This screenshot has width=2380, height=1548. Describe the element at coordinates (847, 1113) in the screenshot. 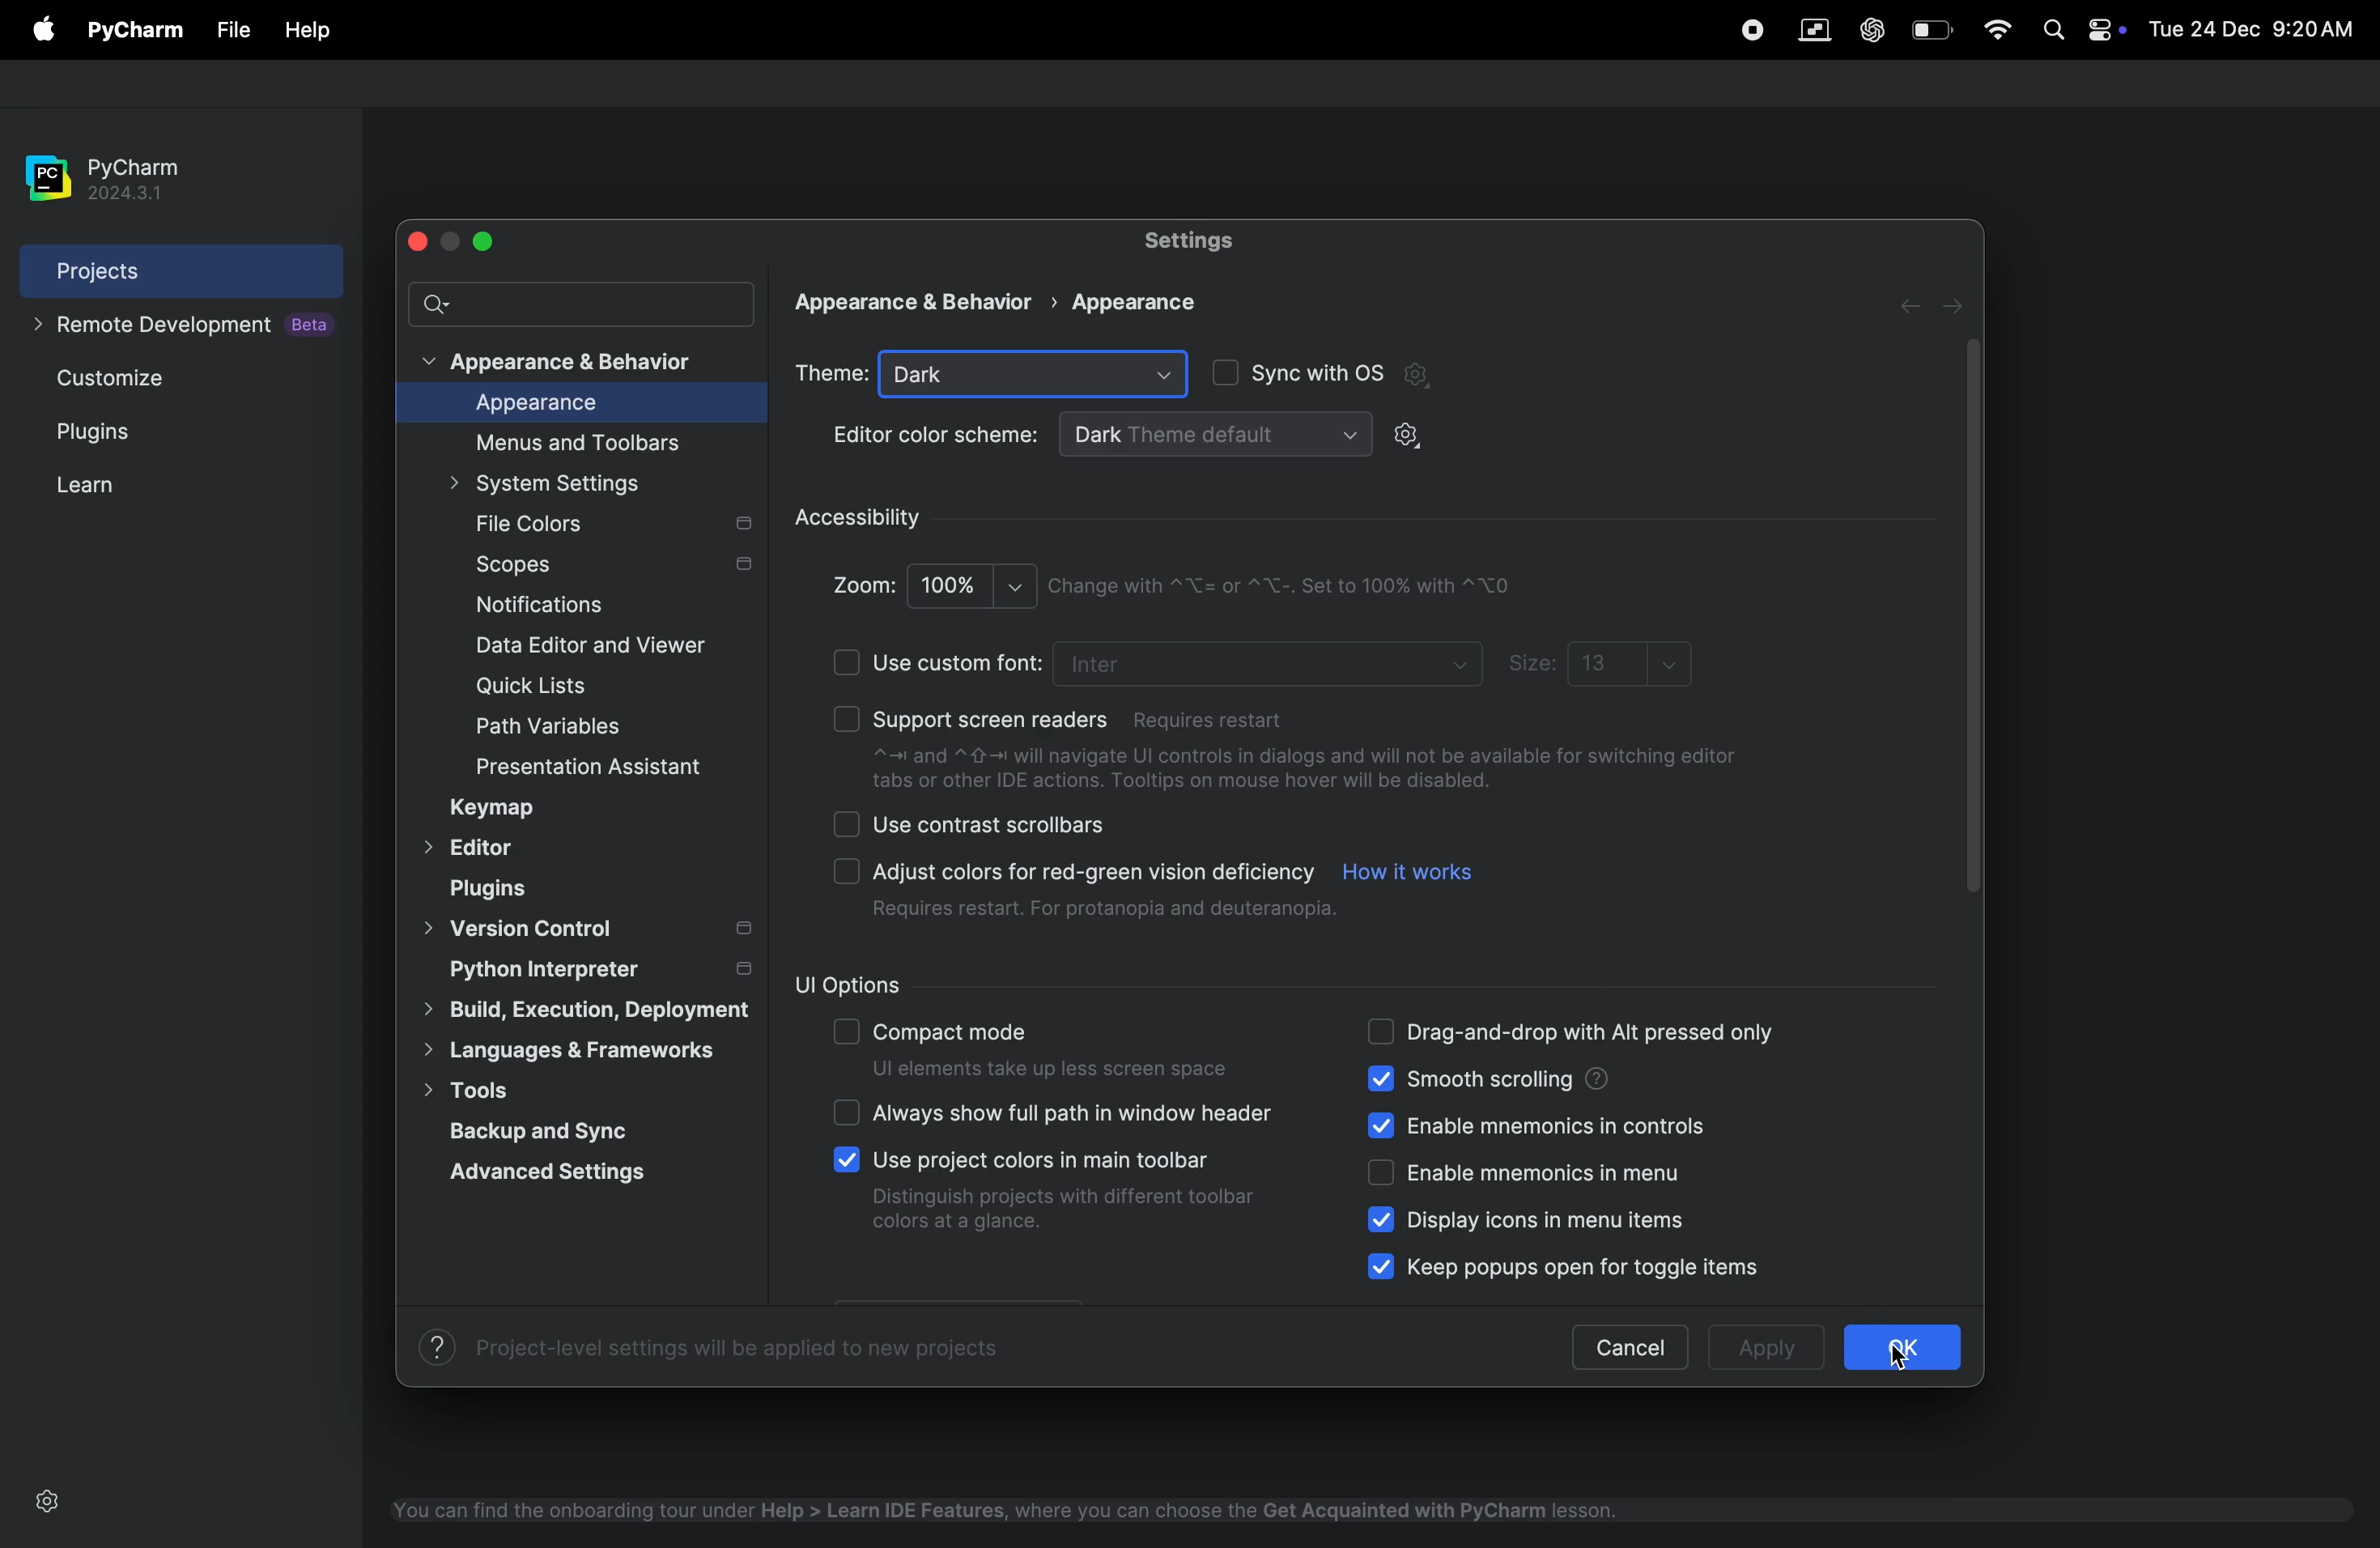

I see `check box` at that location.